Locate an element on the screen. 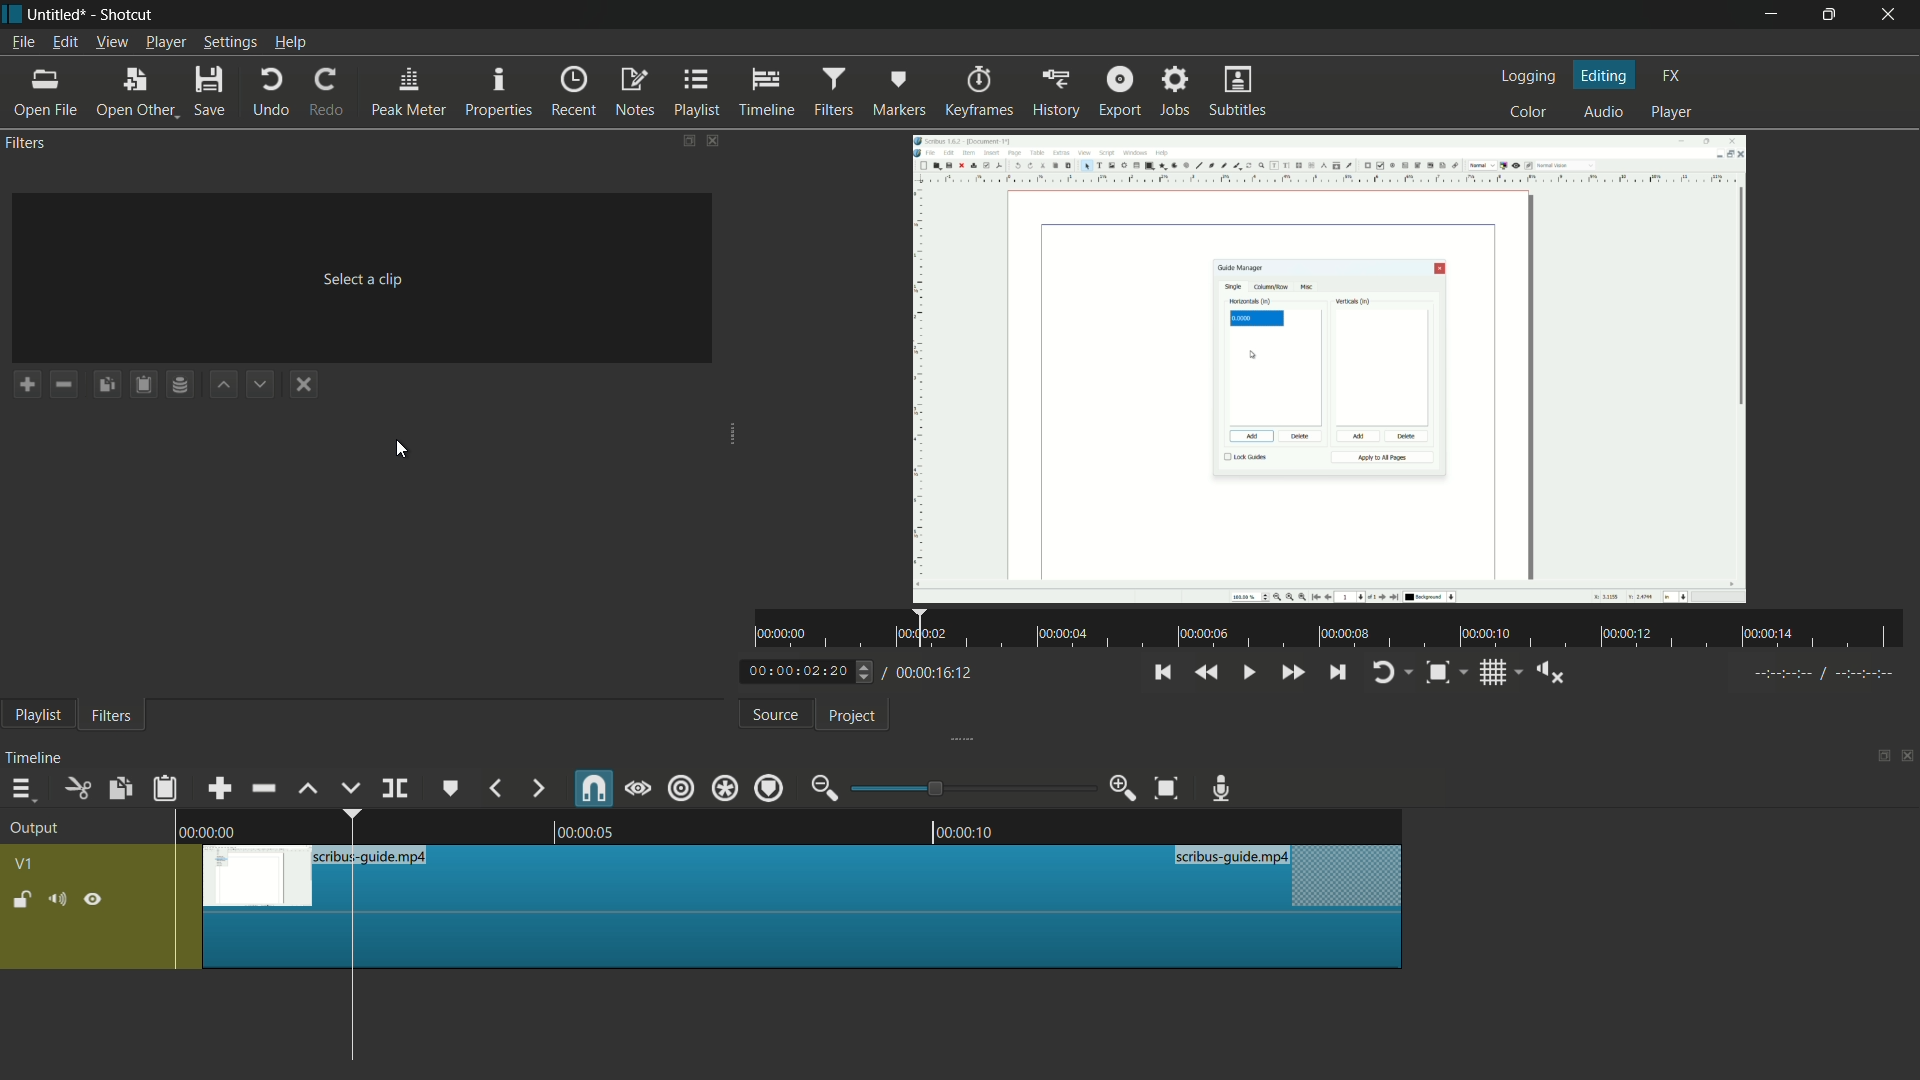 The width and height of the screenshot is (1920, 1080). project name is located at coordinates (57, 13).